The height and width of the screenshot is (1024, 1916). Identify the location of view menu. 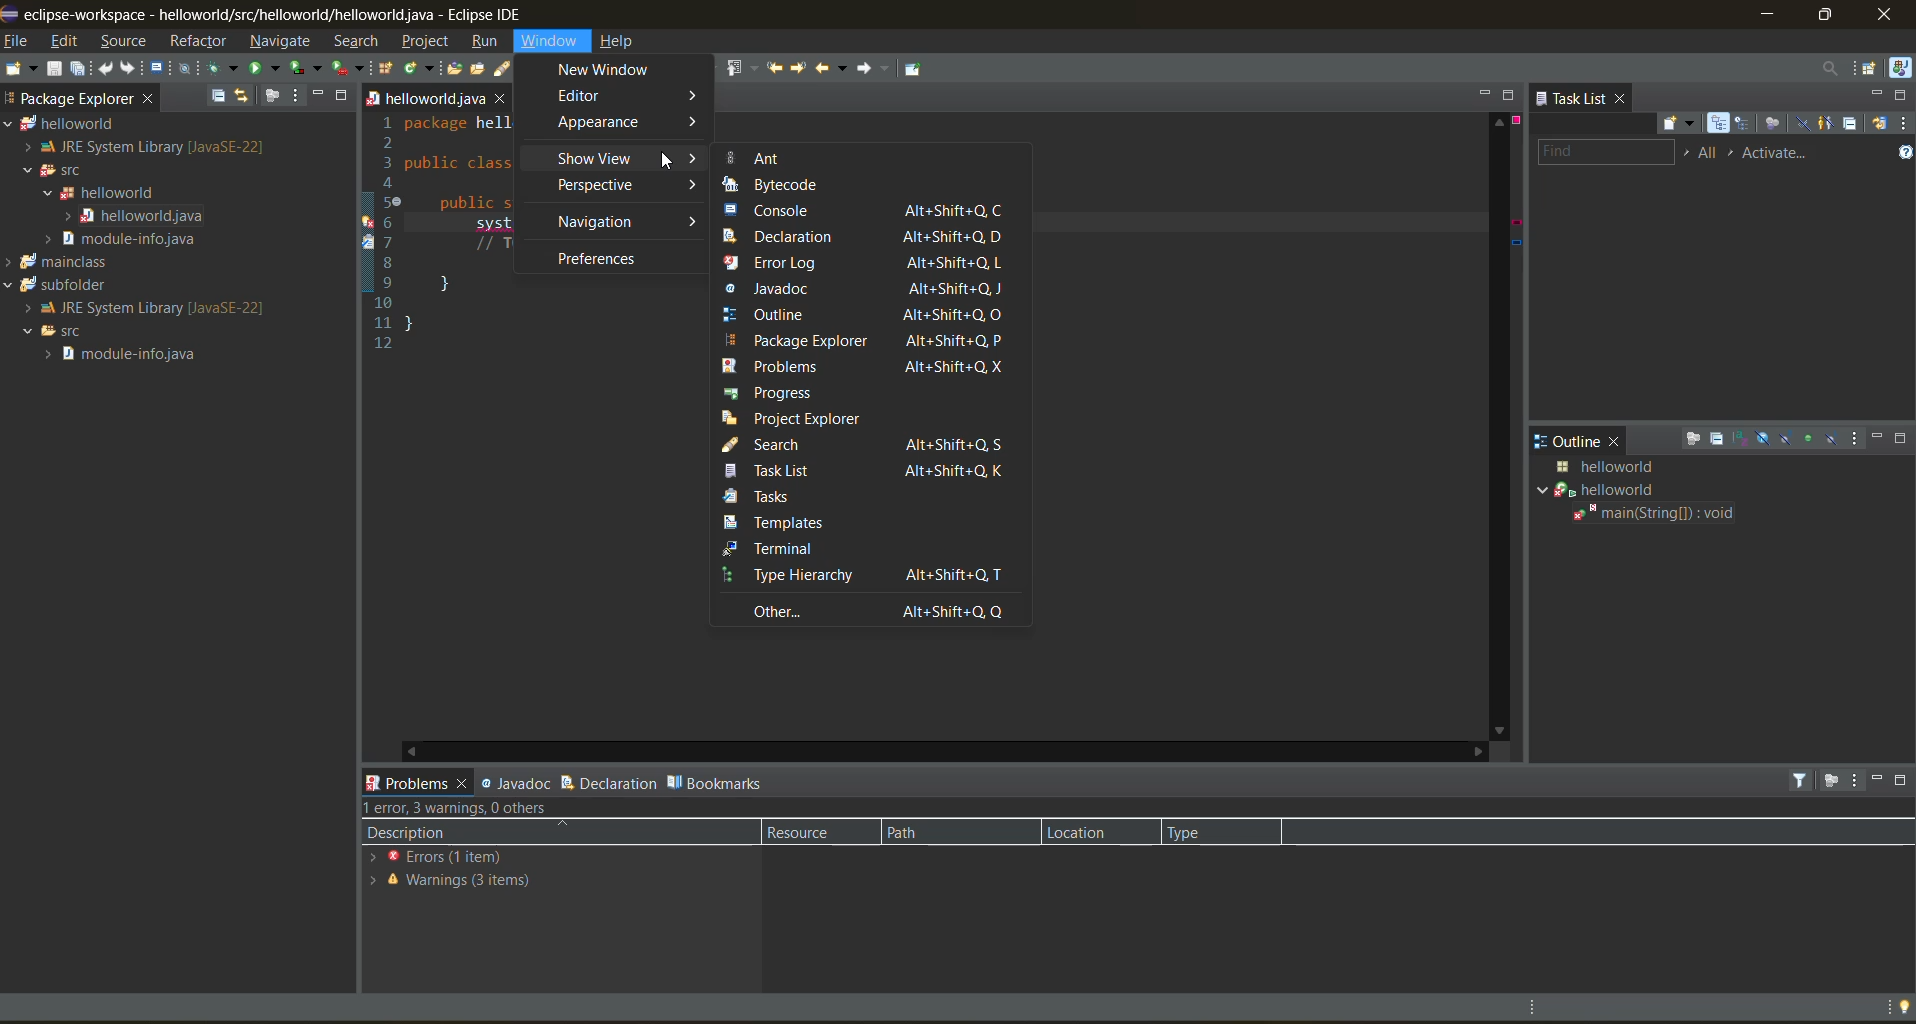
(1857, 439).